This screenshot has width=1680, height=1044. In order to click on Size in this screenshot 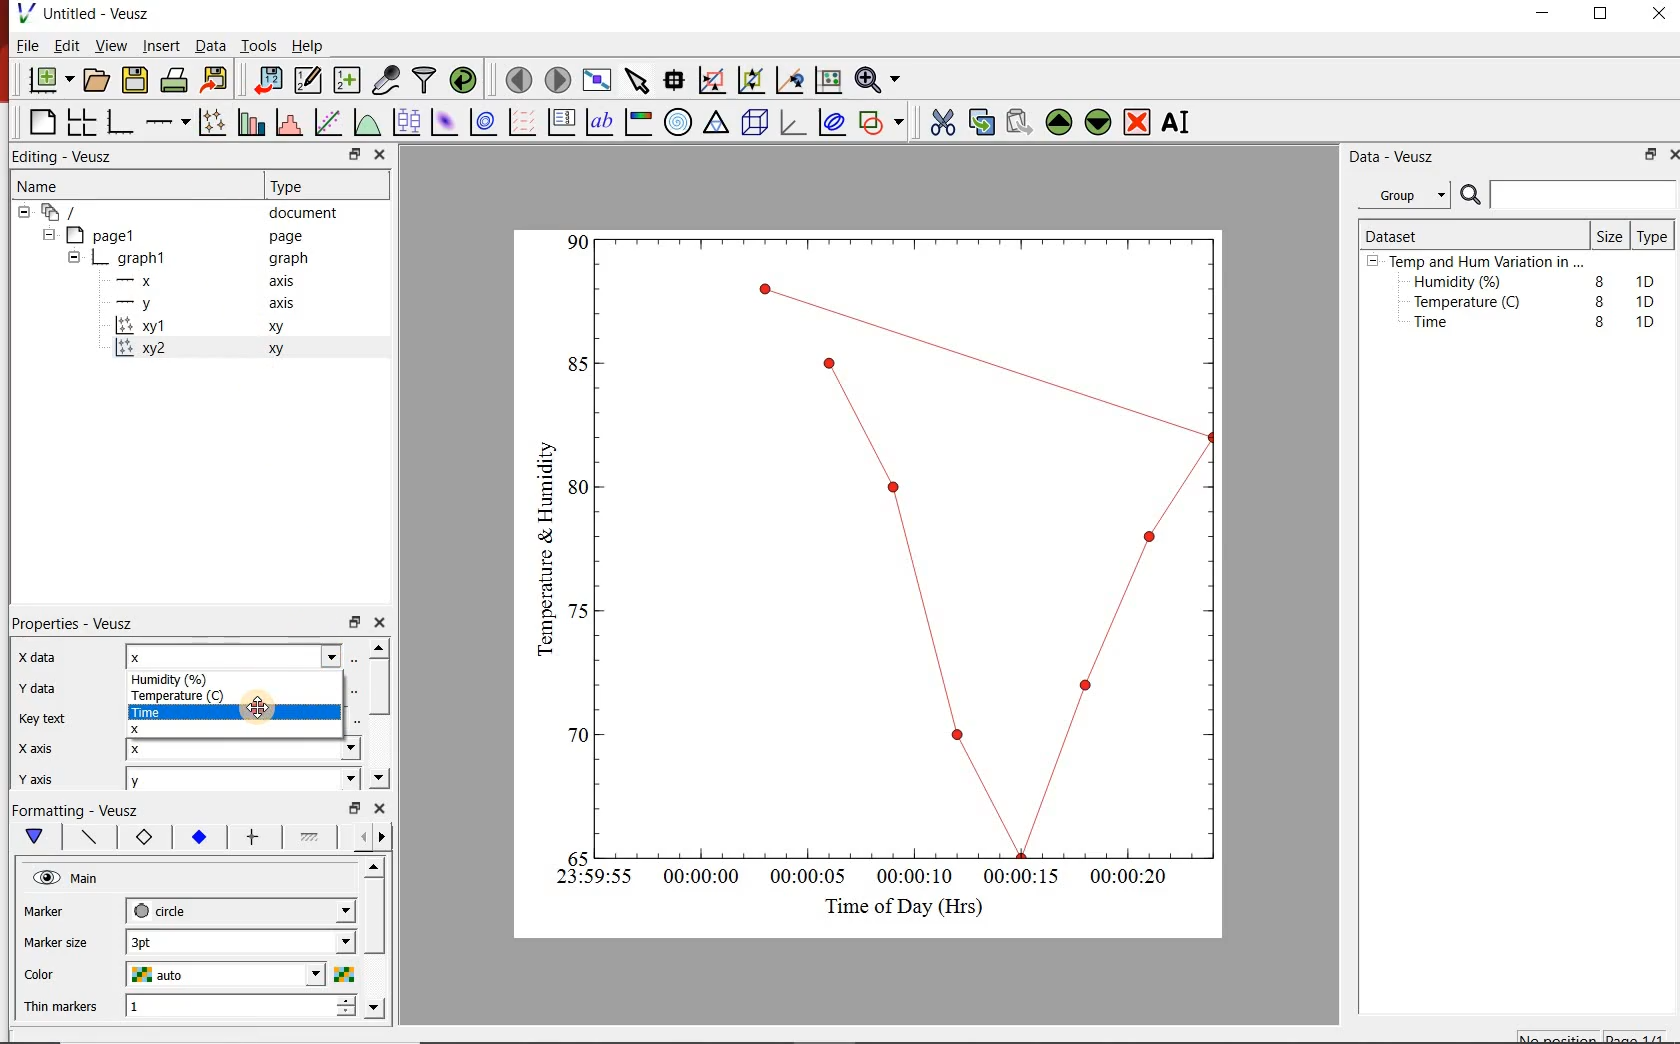, I will do `click(1608, 235)`.